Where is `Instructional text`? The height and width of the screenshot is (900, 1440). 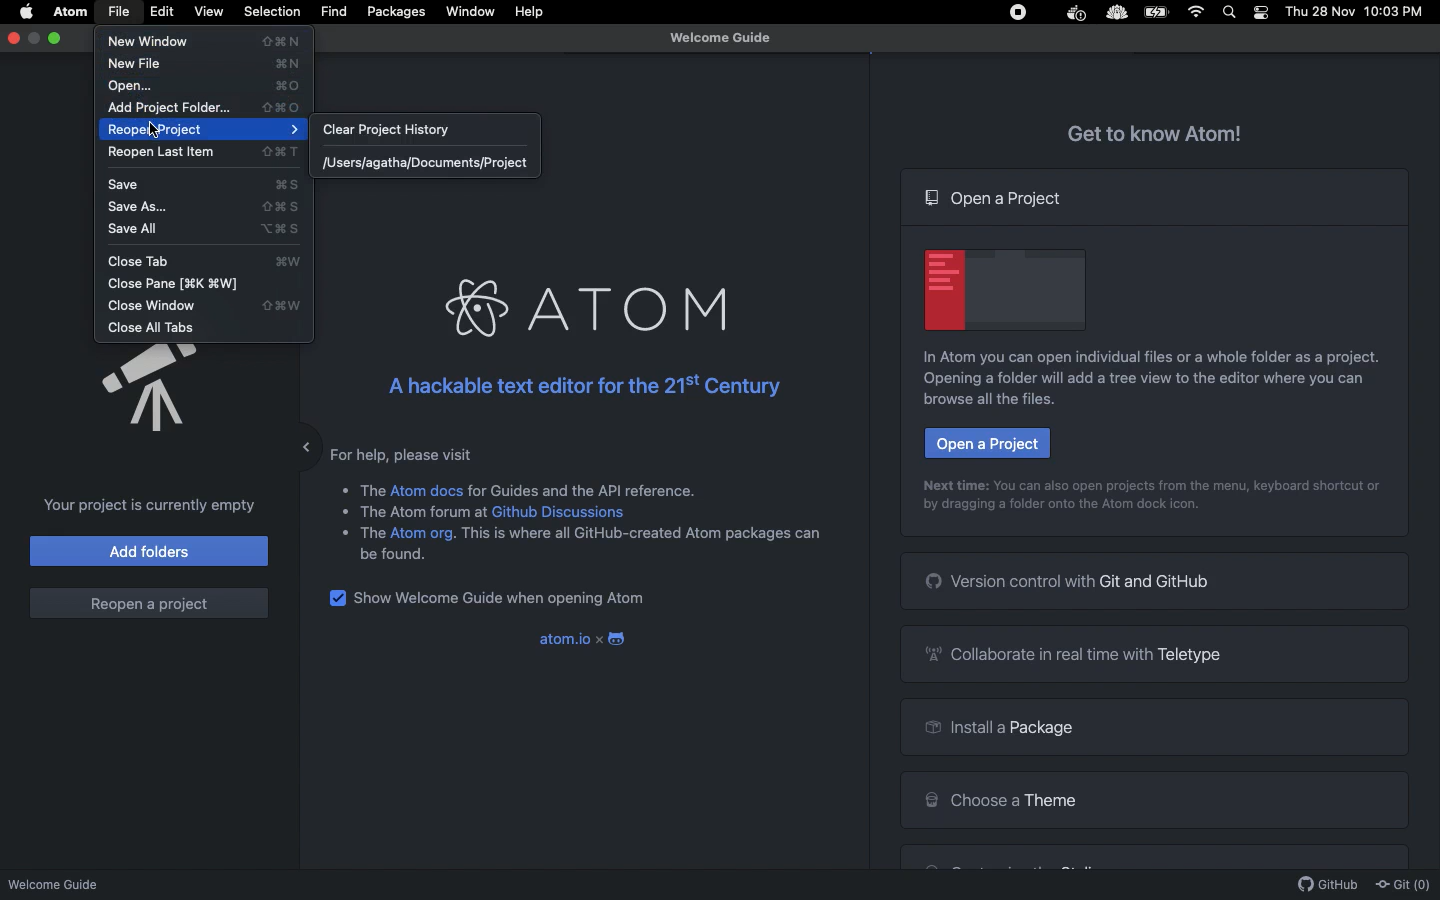
Instructional text is located at coordinates (1136, 389).